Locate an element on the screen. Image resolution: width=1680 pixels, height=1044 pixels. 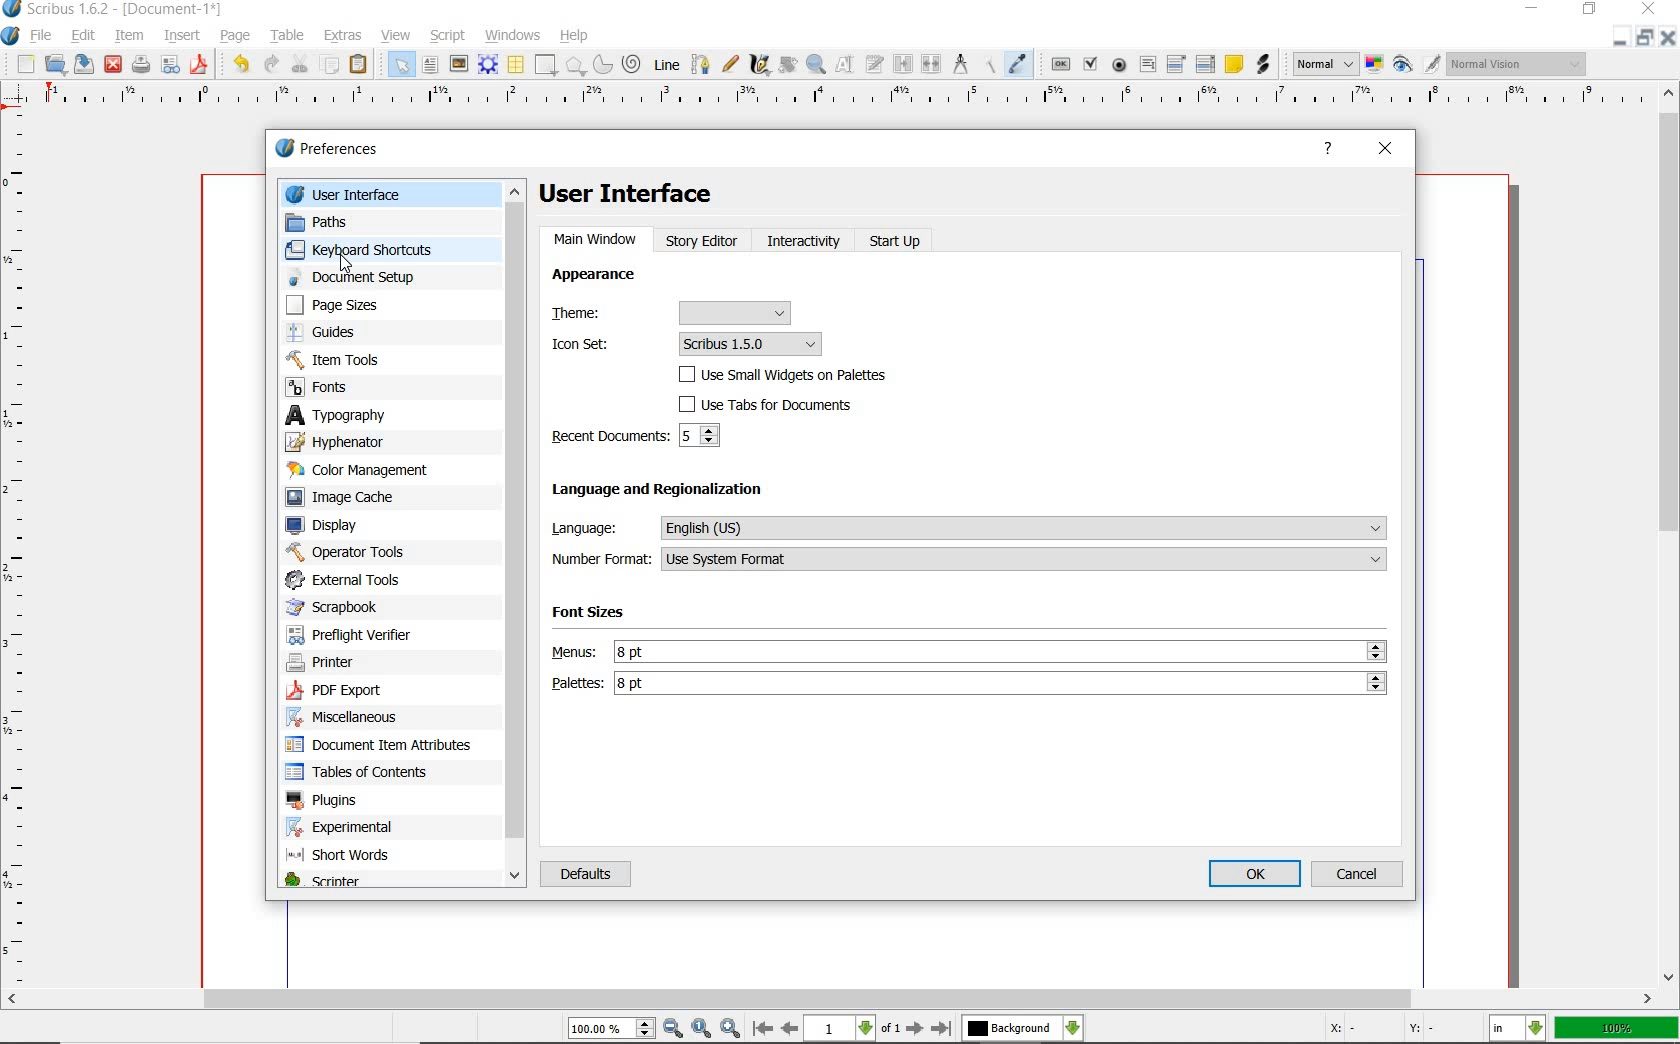
close is located at coordinates (1668, 37).